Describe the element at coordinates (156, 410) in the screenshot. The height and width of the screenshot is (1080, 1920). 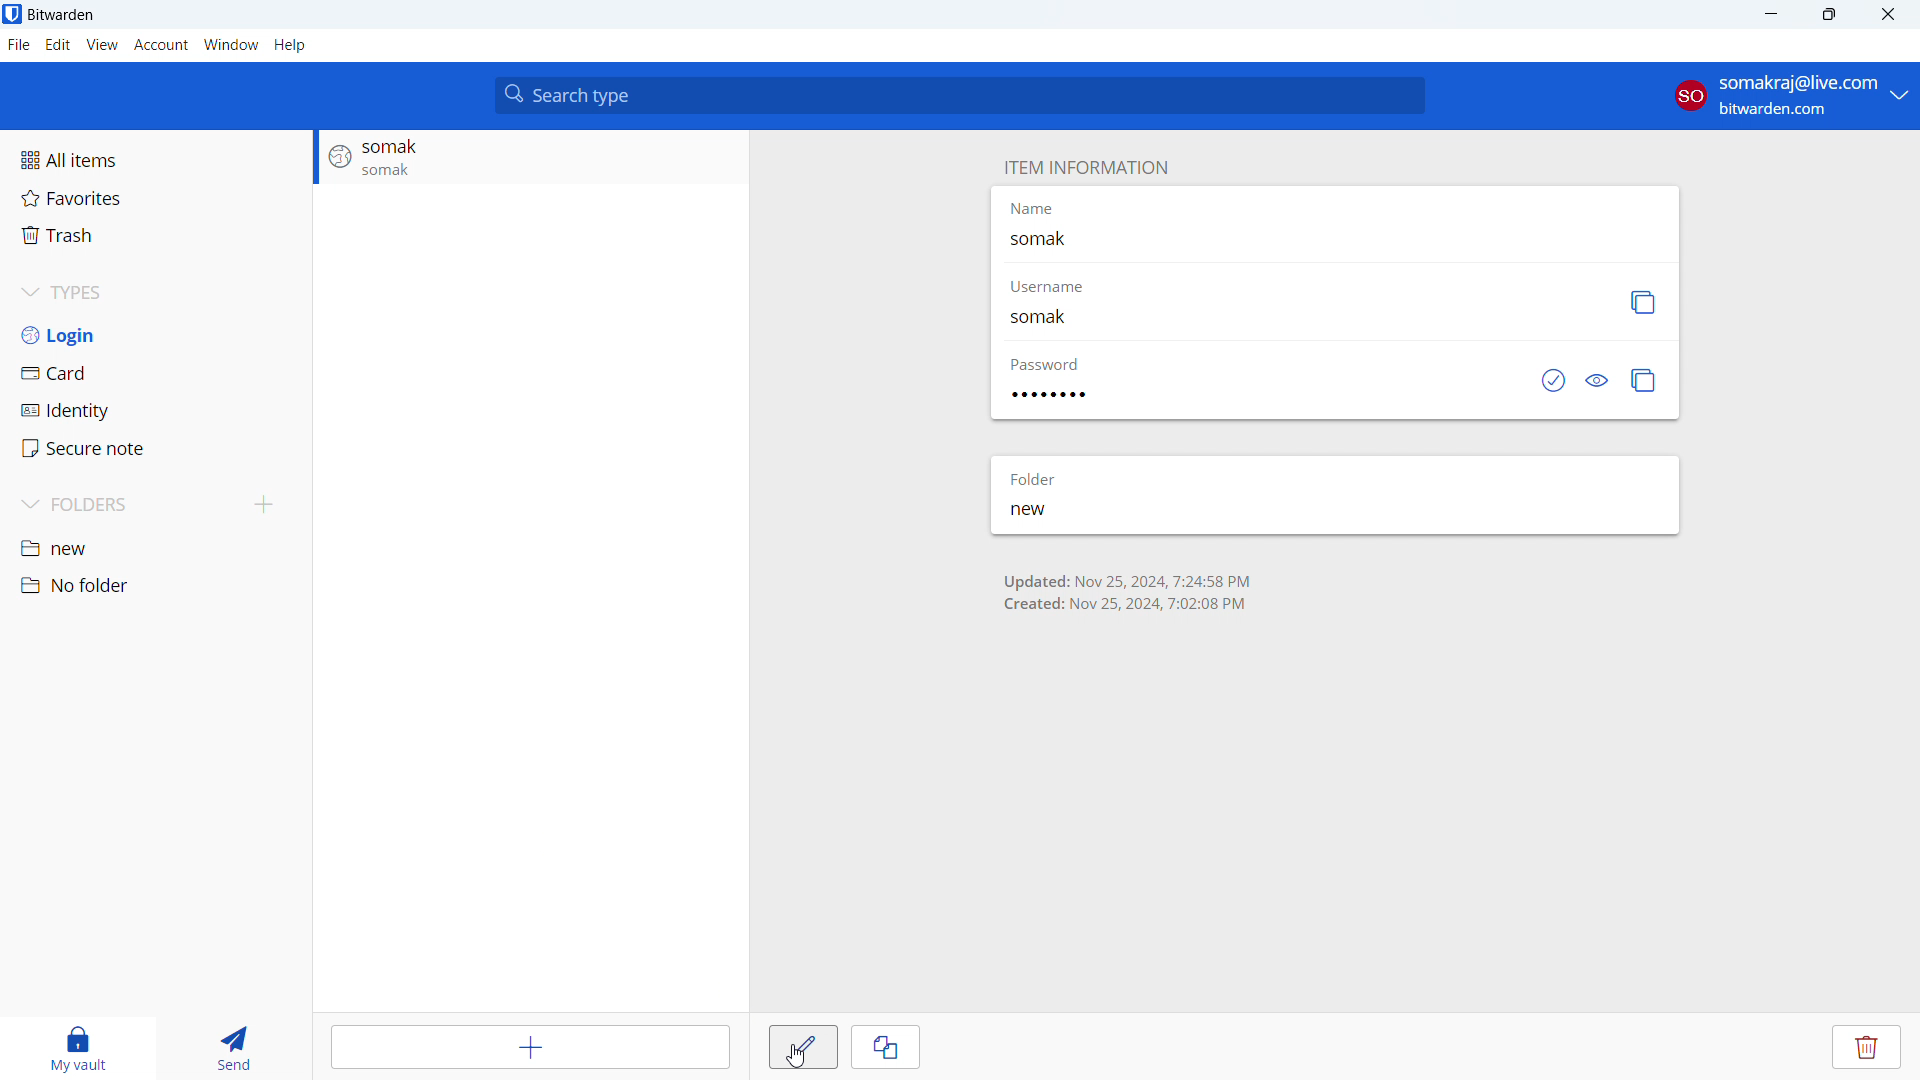
I see `identity` at that location.